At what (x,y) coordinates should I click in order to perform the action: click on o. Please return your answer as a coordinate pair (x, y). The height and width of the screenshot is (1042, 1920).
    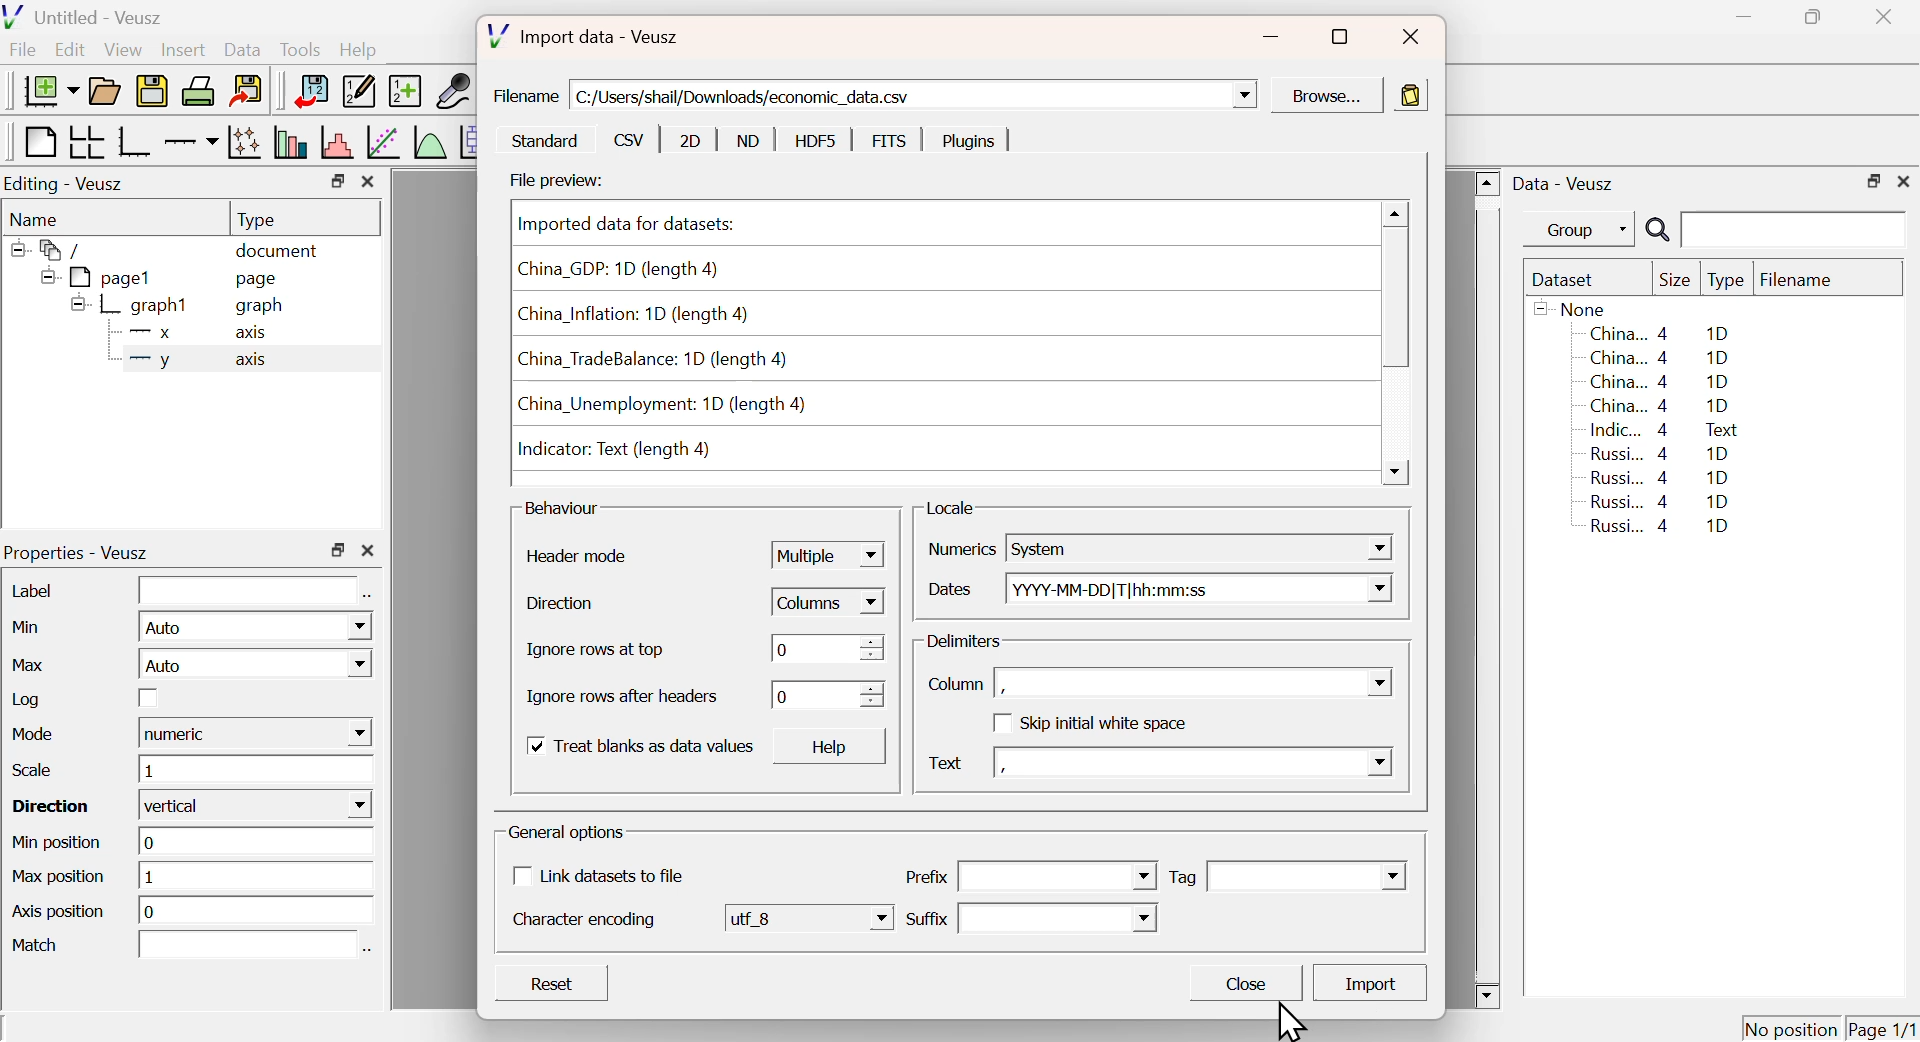
    Looking at the image, I should click on (256, 910).